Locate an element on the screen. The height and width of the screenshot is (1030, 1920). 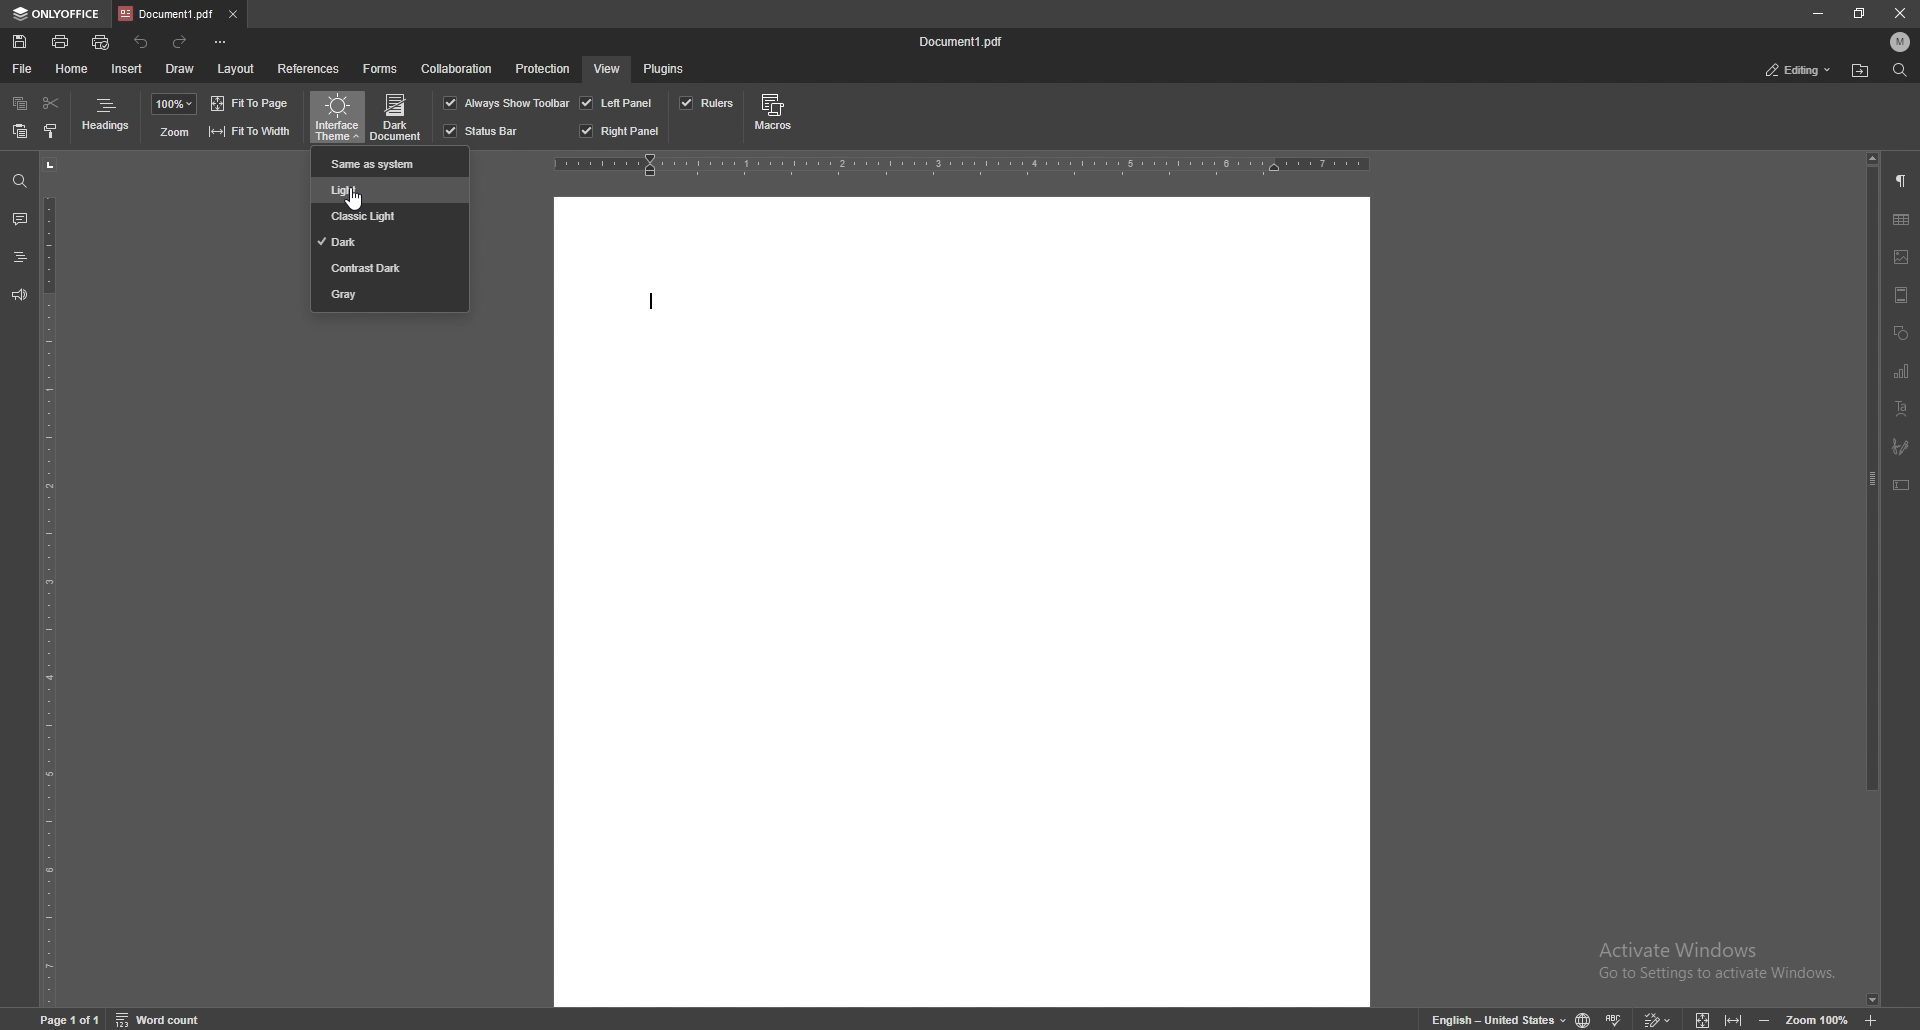
locate file is located at coordinates (1860, 72).